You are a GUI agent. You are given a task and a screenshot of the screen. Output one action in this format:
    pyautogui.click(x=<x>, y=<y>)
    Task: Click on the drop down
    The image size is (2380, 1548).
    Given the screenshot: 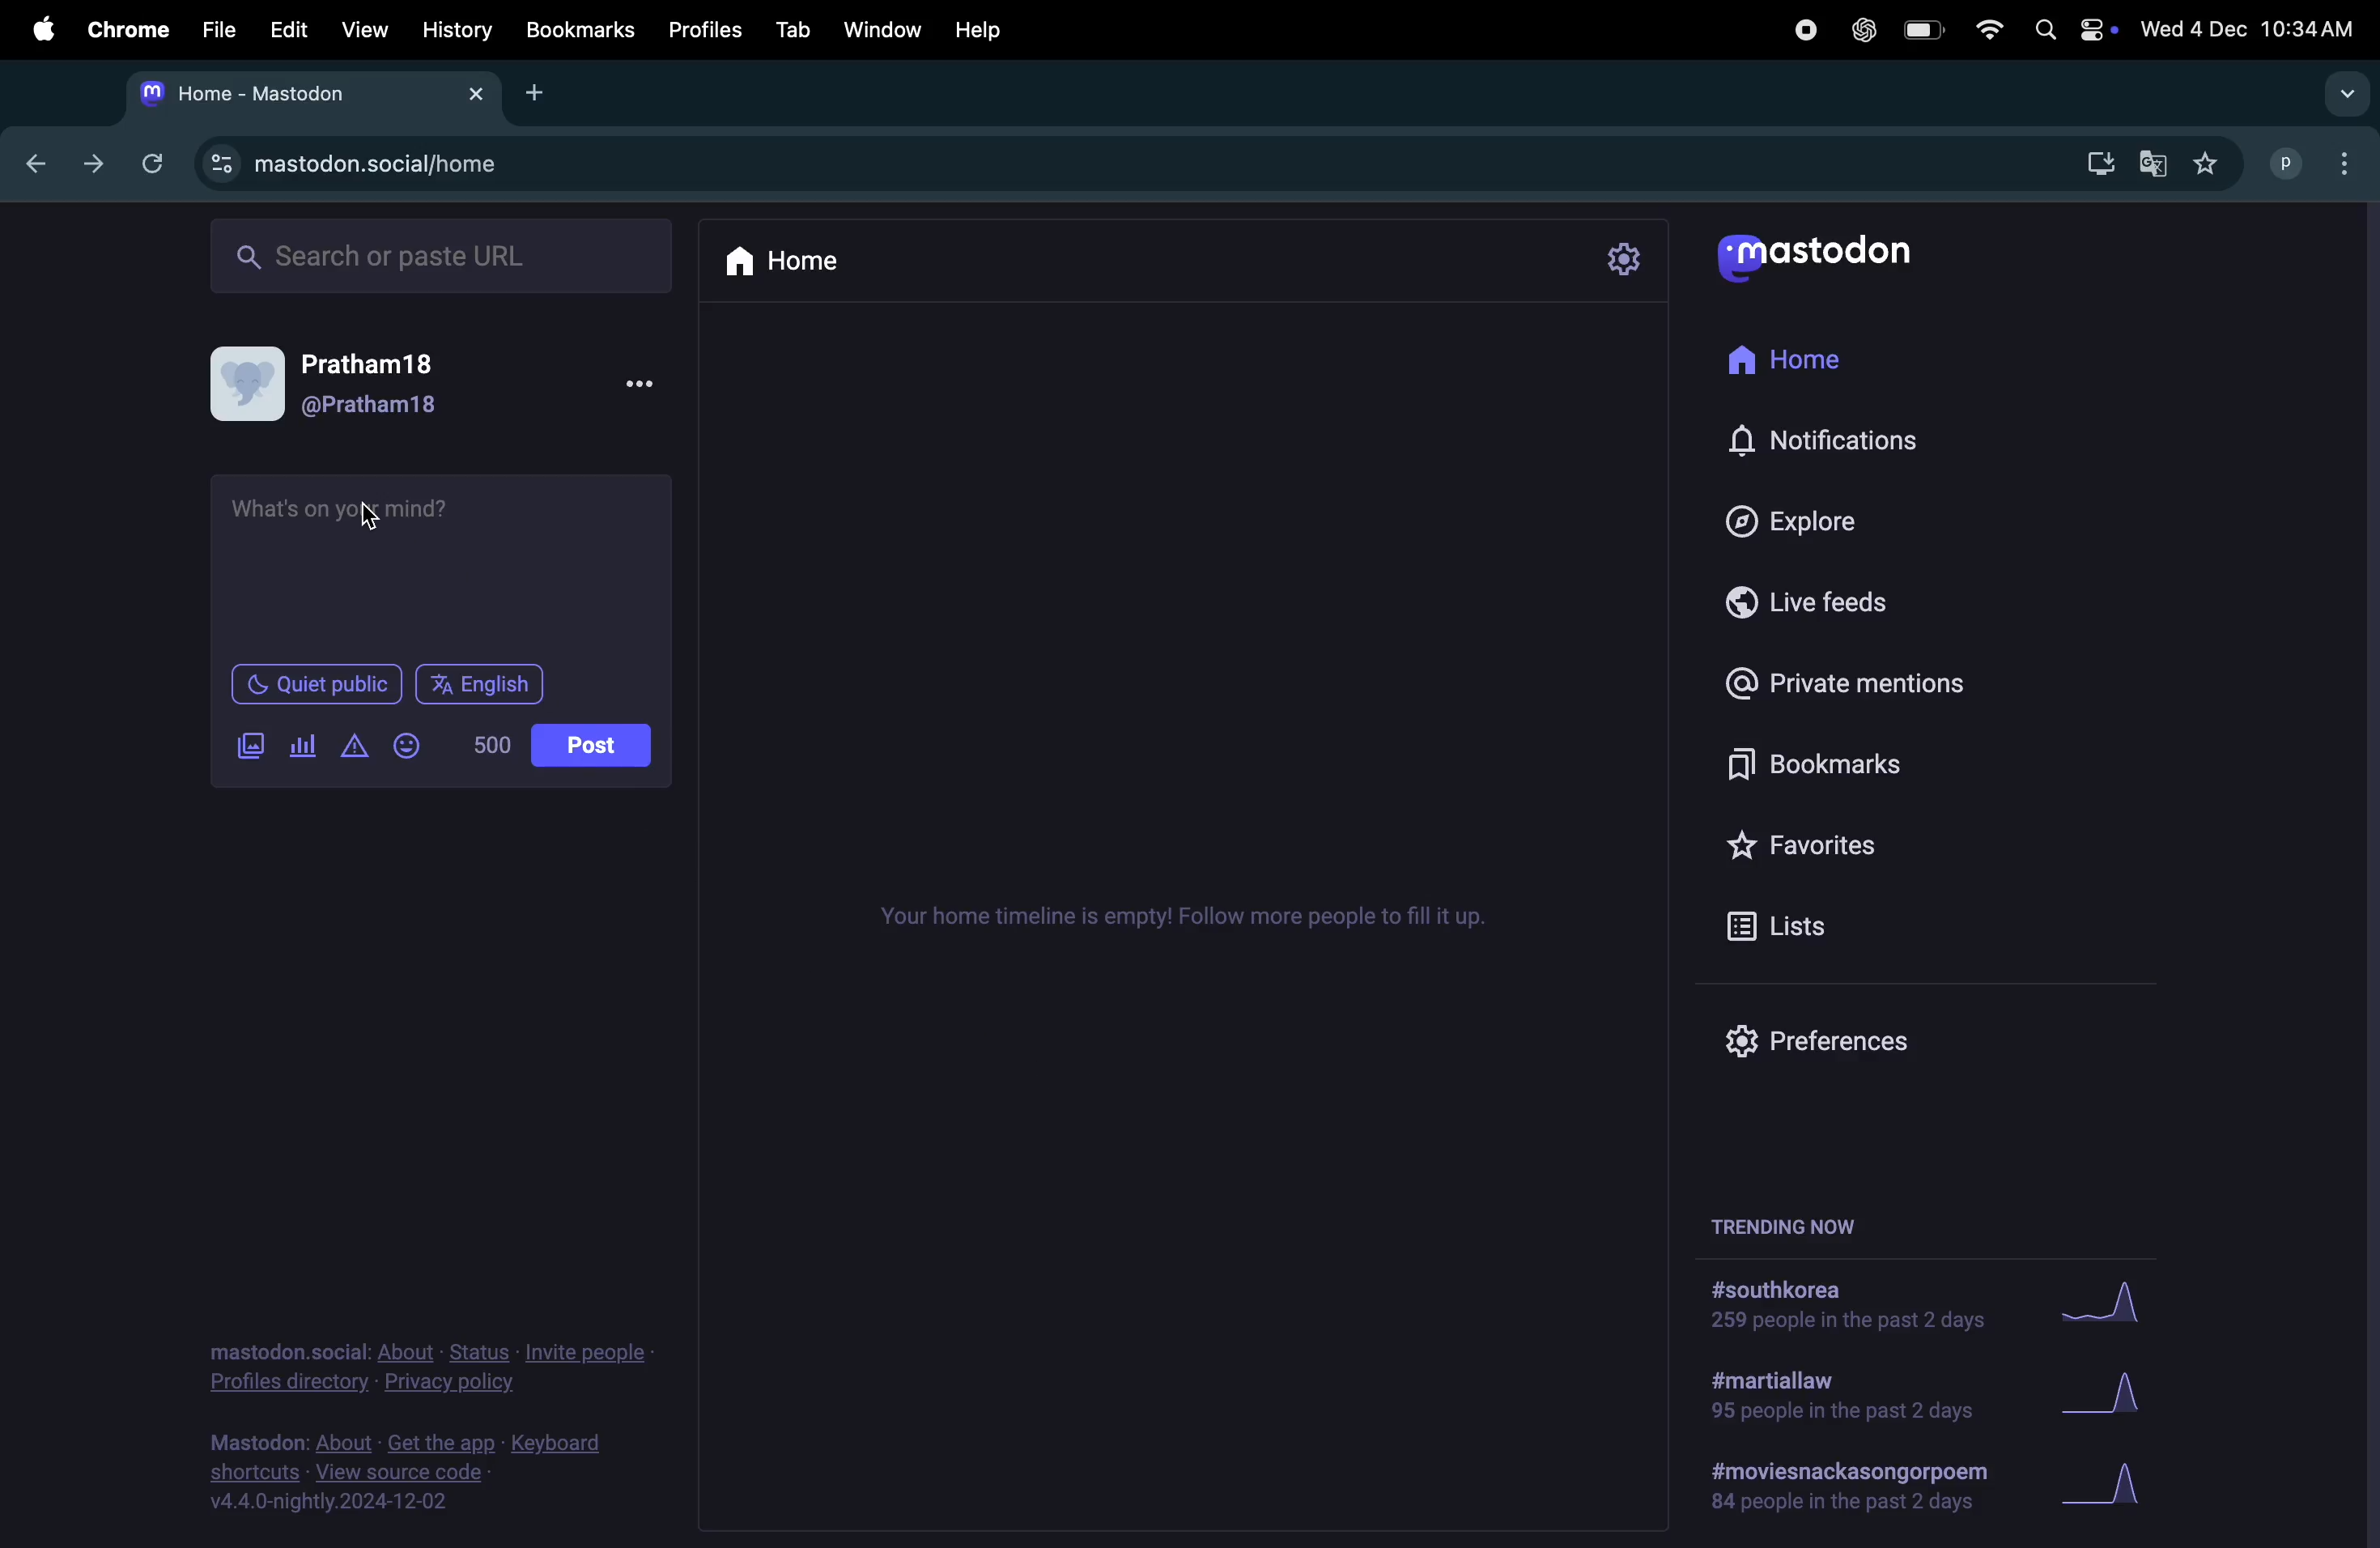 What is the action you would take?
    pyautogui.click(x=2348, y=95)
    